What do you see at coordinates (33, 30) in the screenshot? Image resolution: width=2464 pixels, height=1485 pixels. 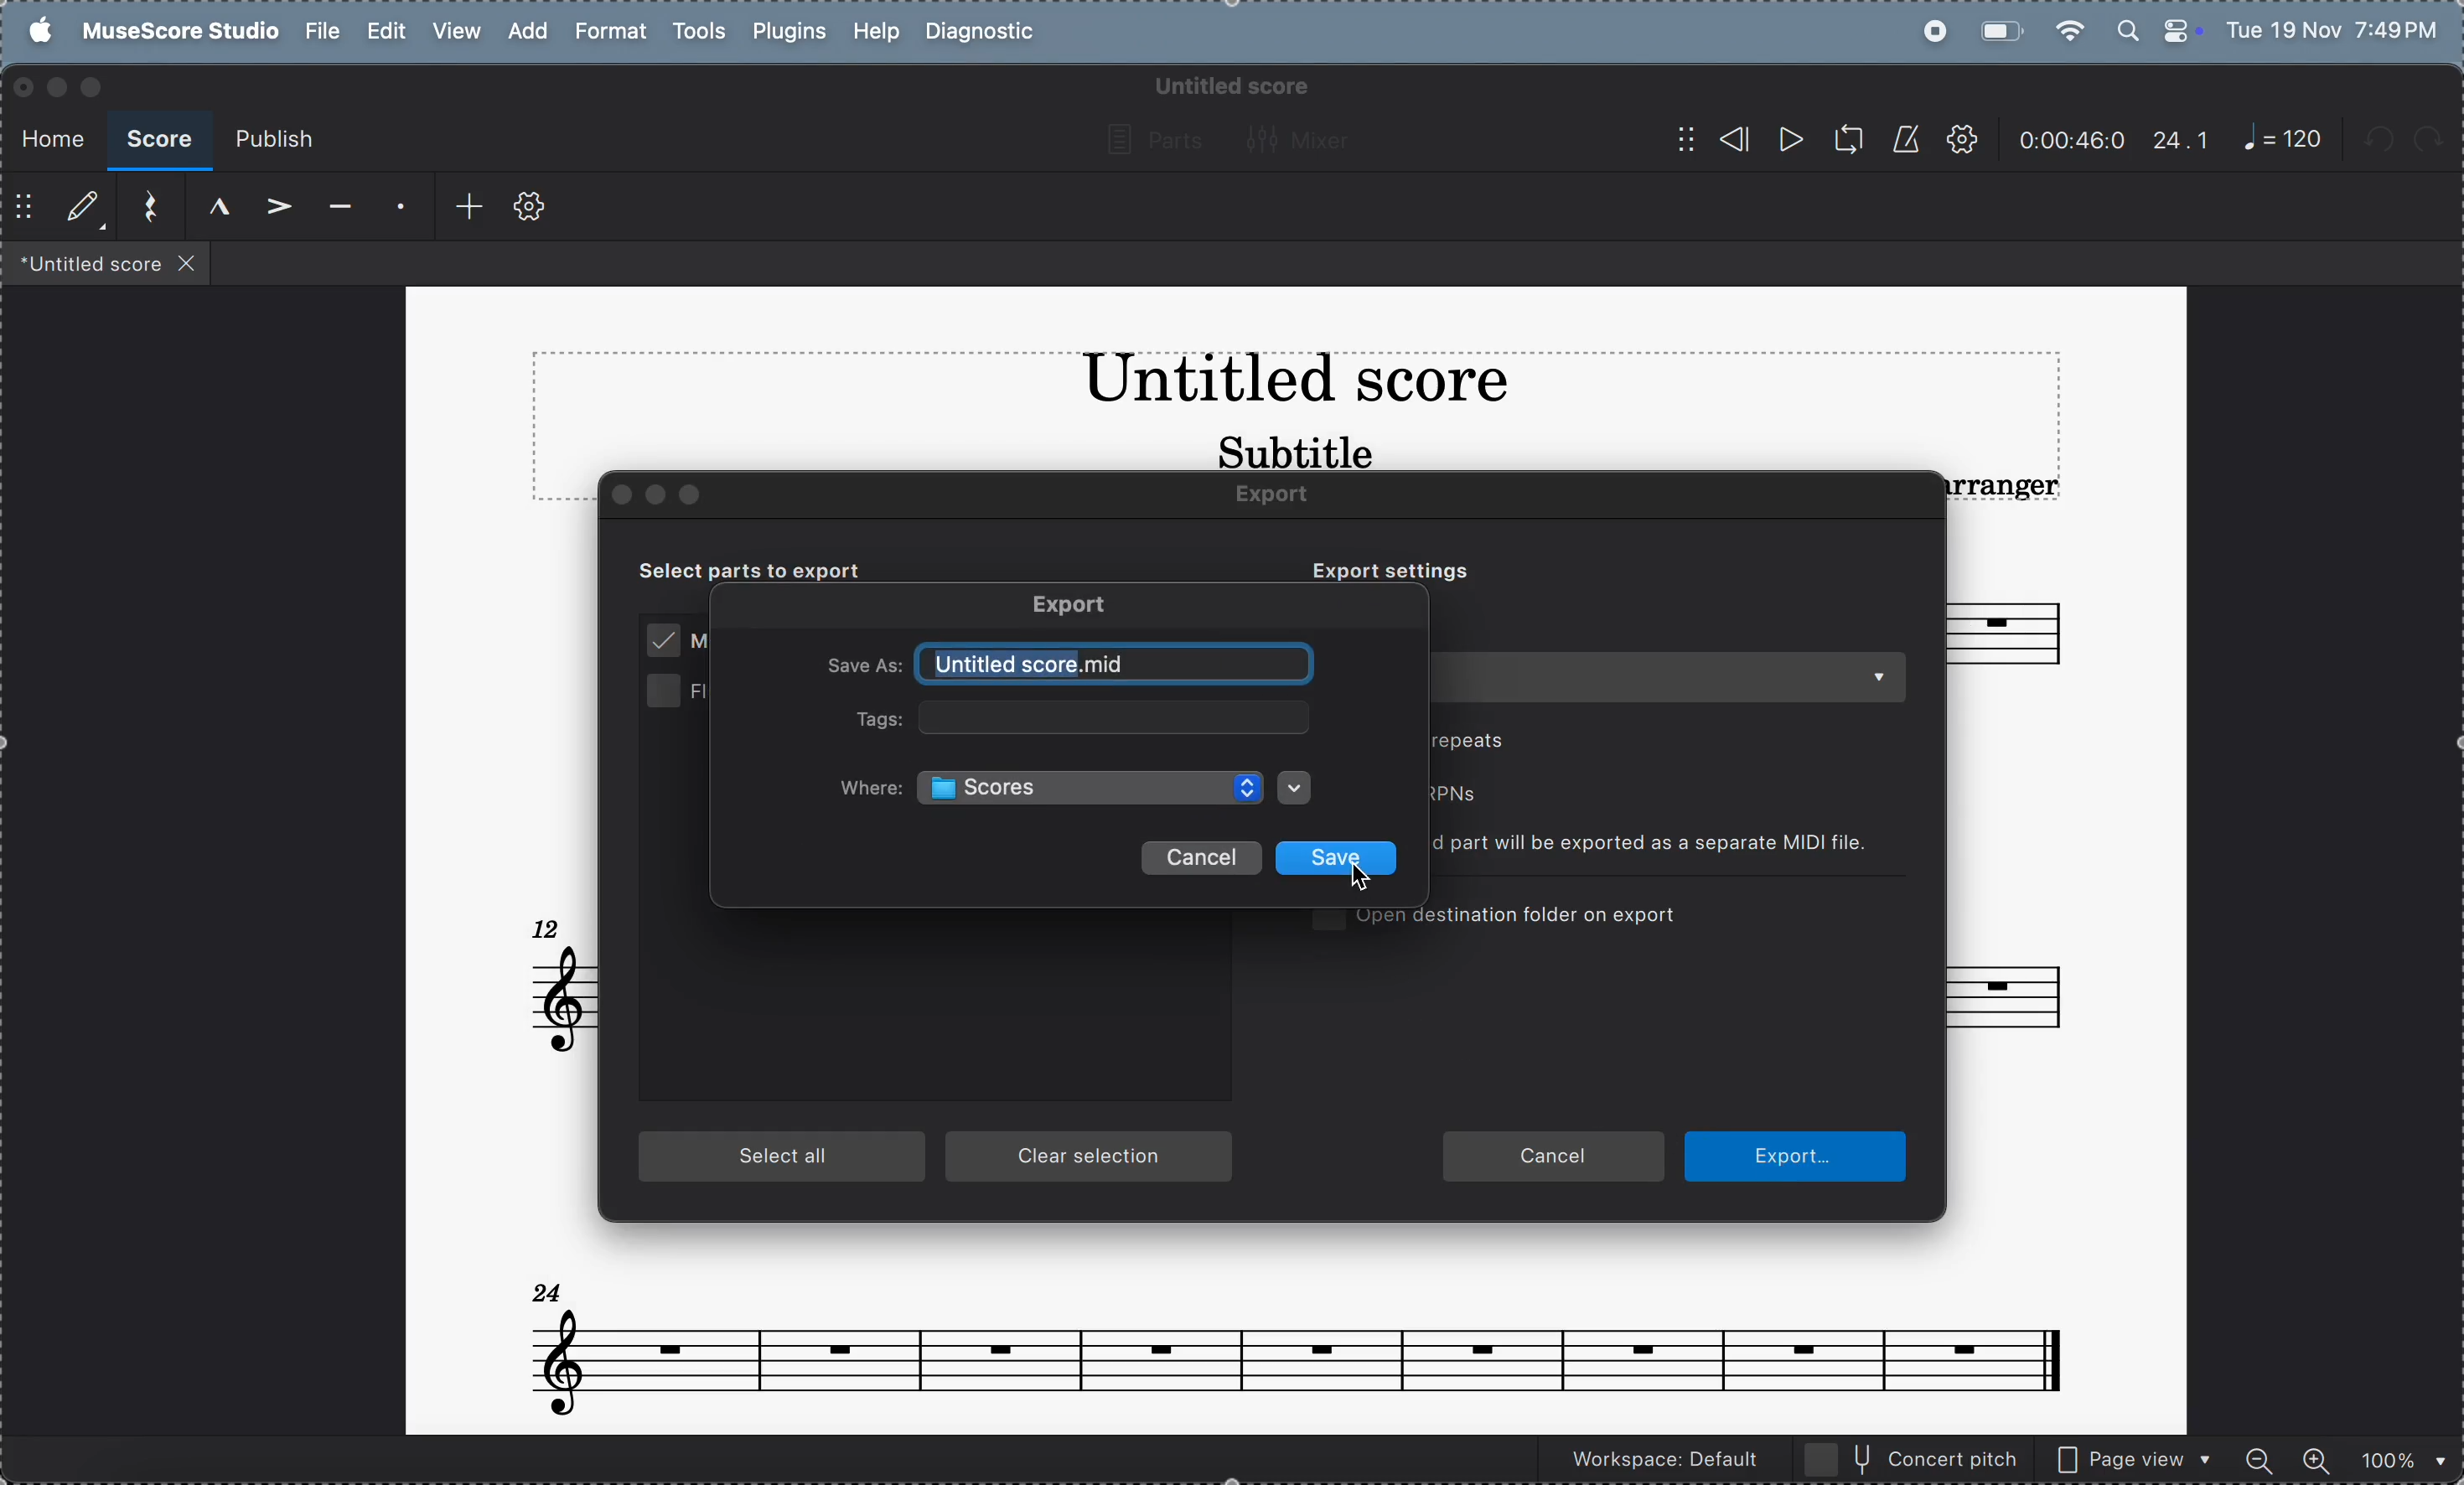 I see `apple menu` at bounding box center [33, 30].